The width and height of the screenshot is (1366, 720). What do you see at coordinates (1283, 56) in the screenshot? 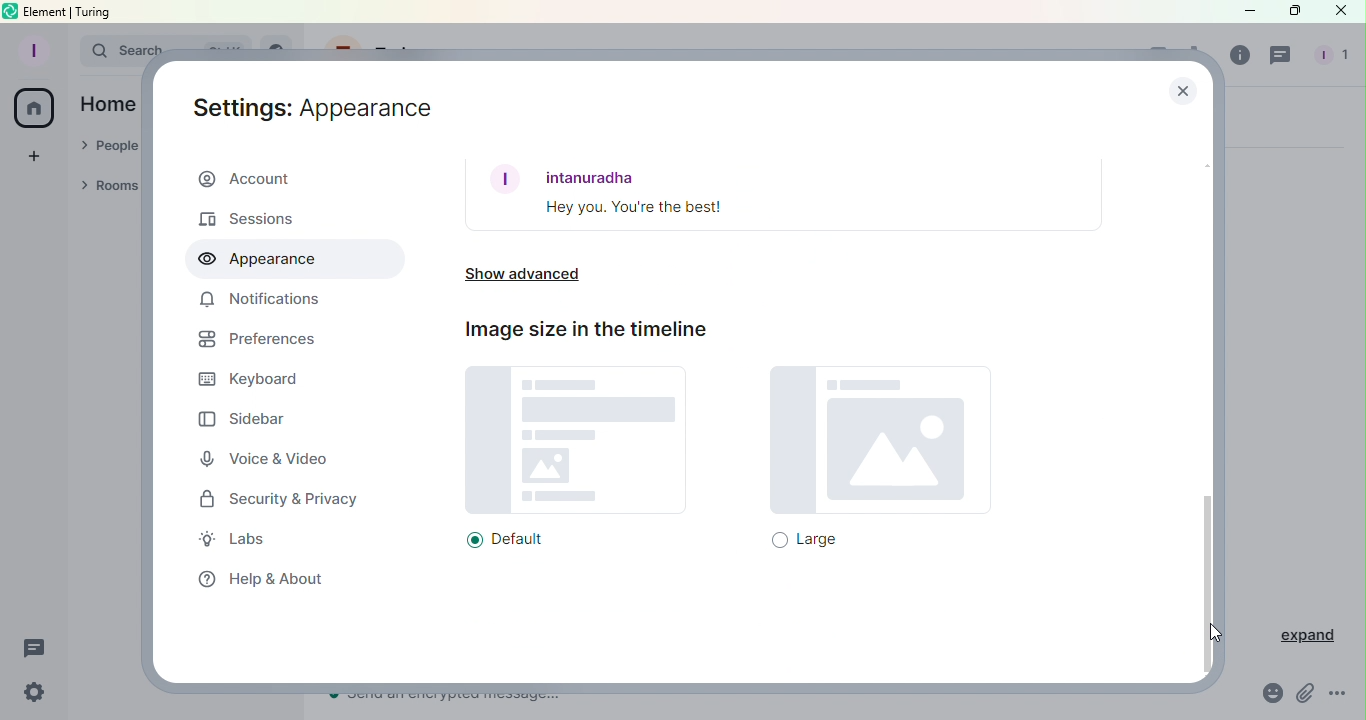
I see `Threads` at bounding box center [1283, 56].